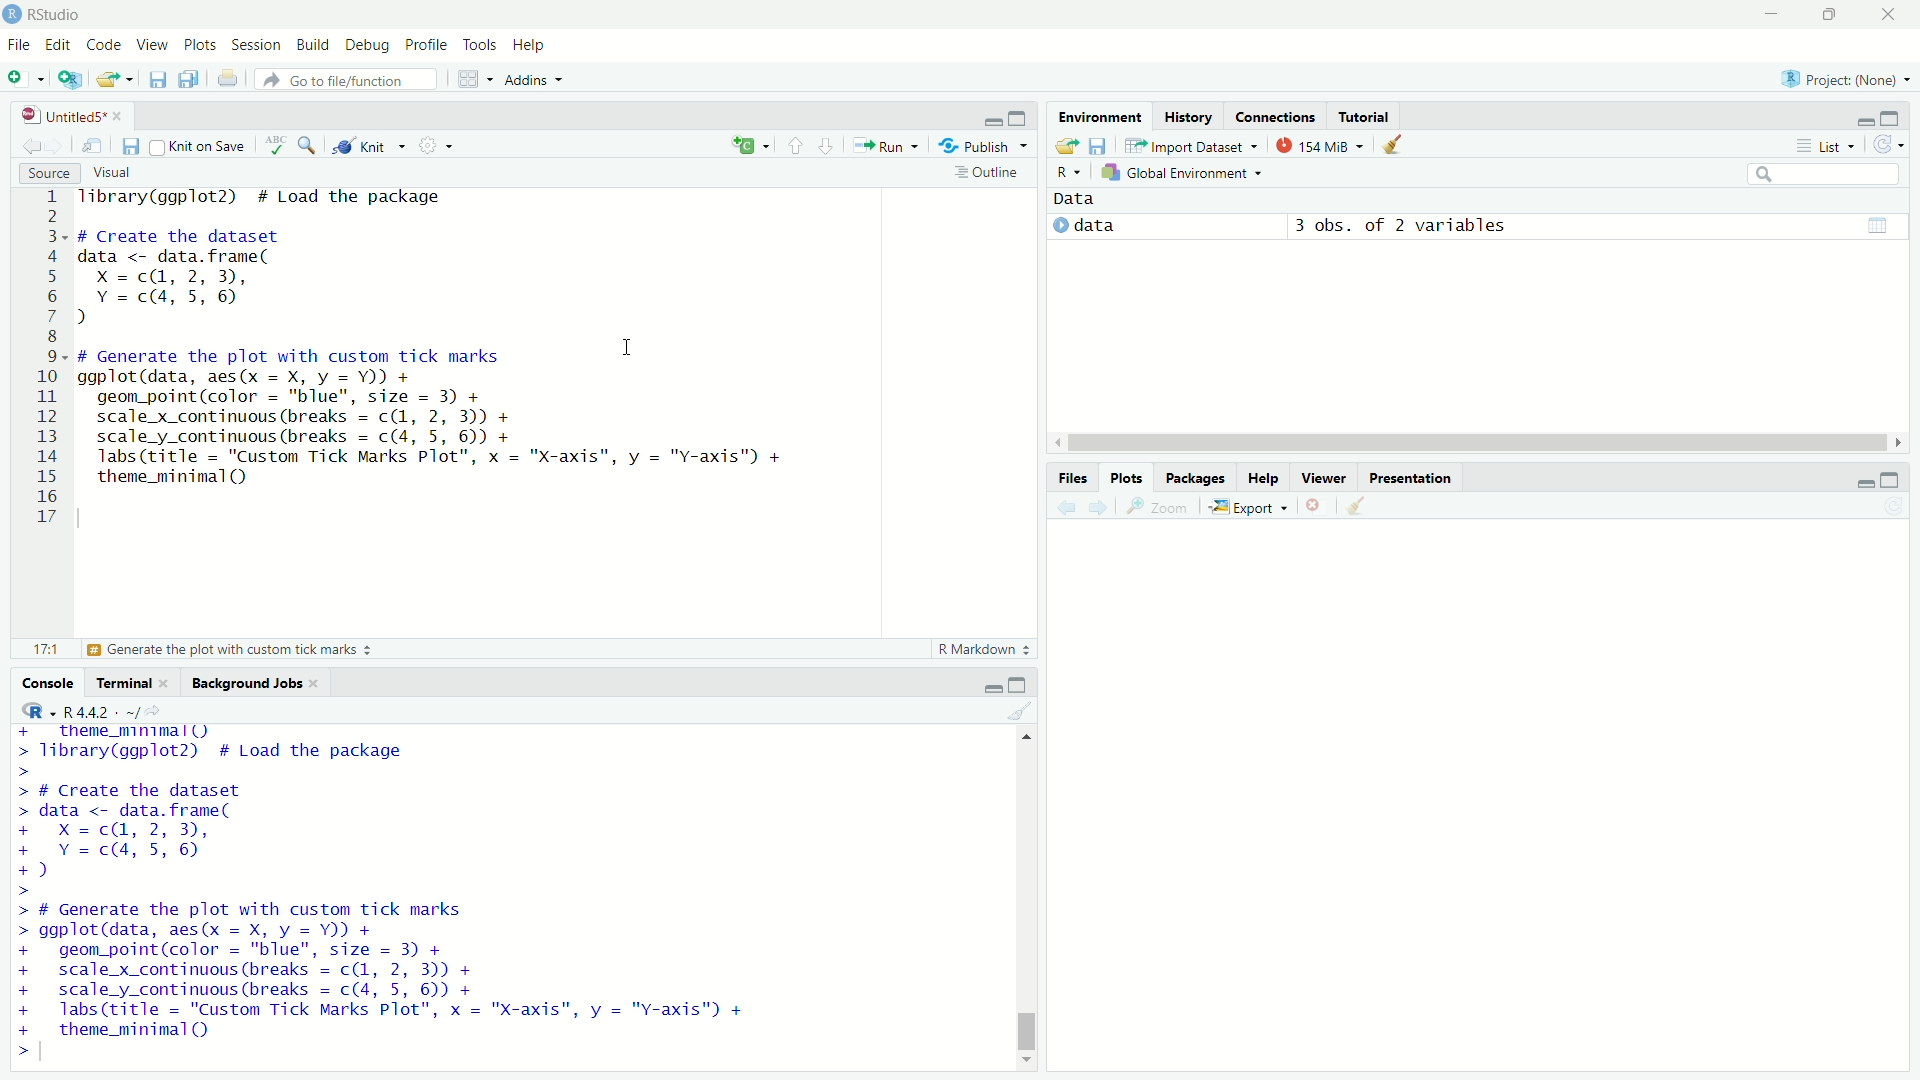 The image size is (1920, 1080). Describe the element at coordinates (1828, 177) in the screenshot. I see `search field` at that location.